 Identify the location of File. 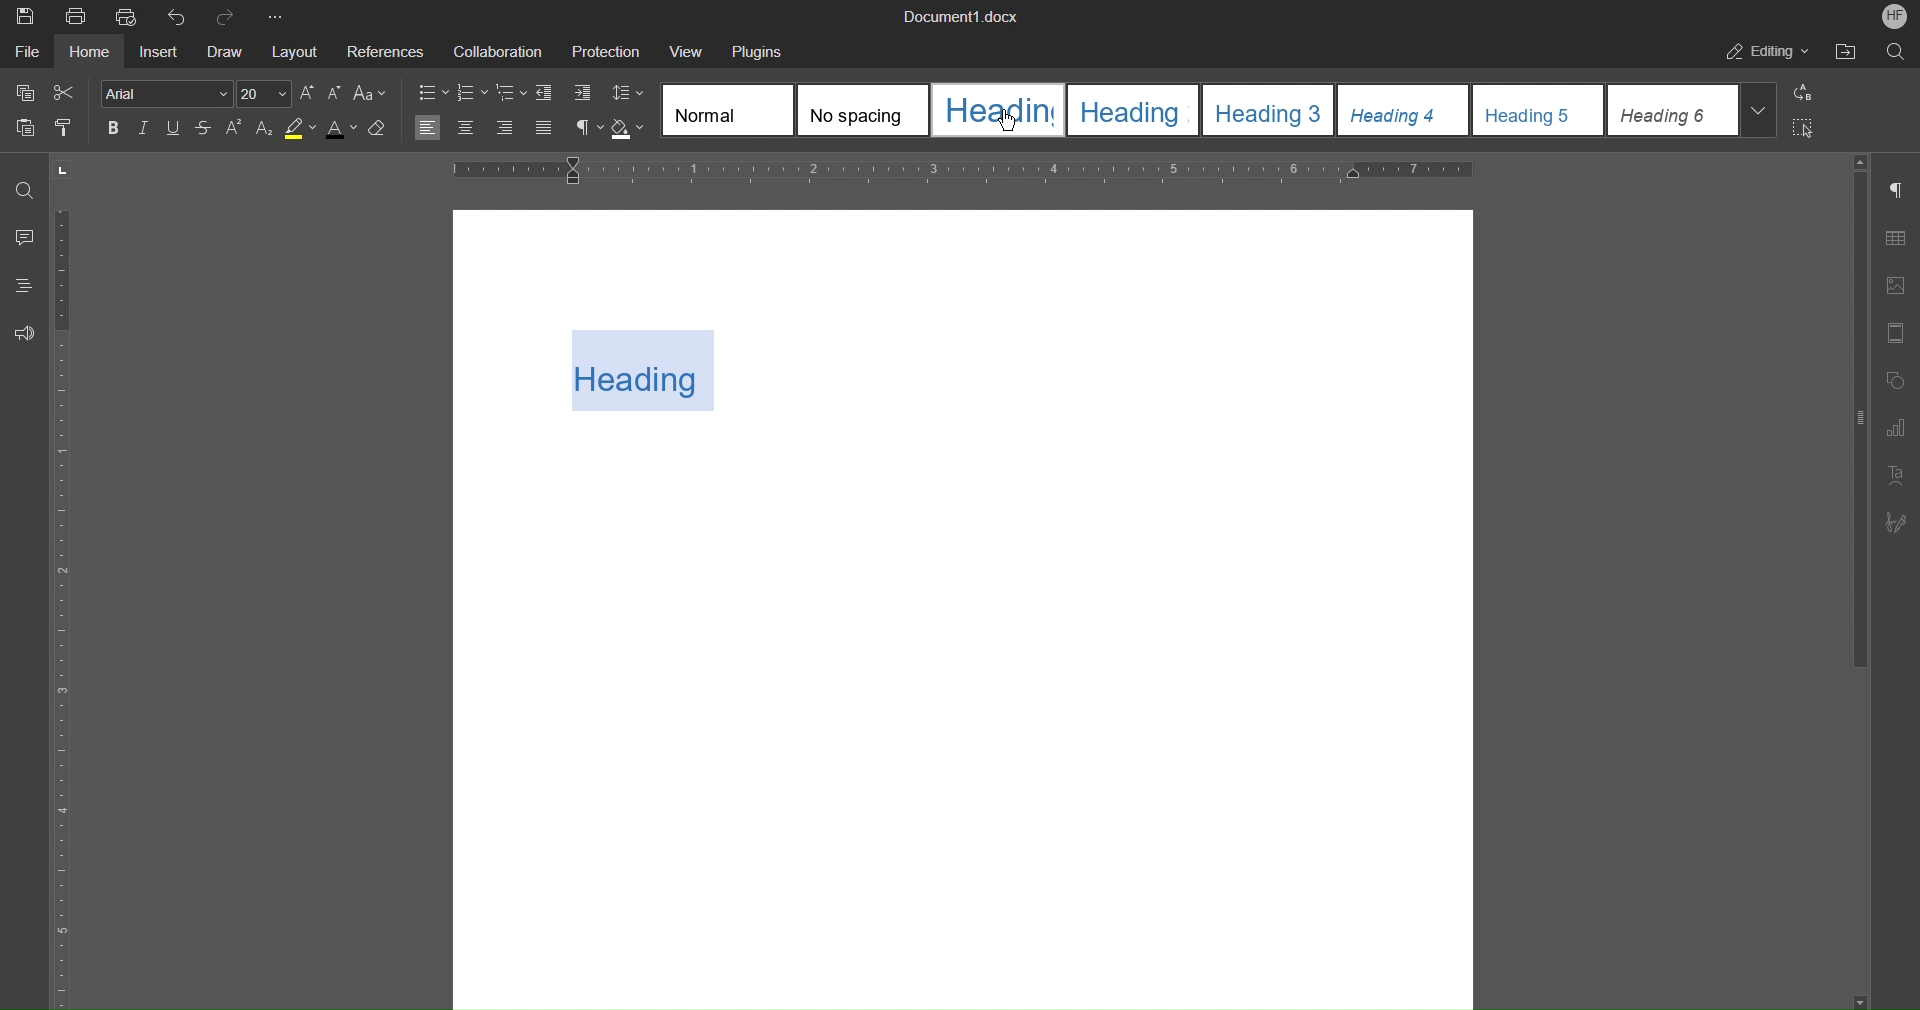
(25, 53).